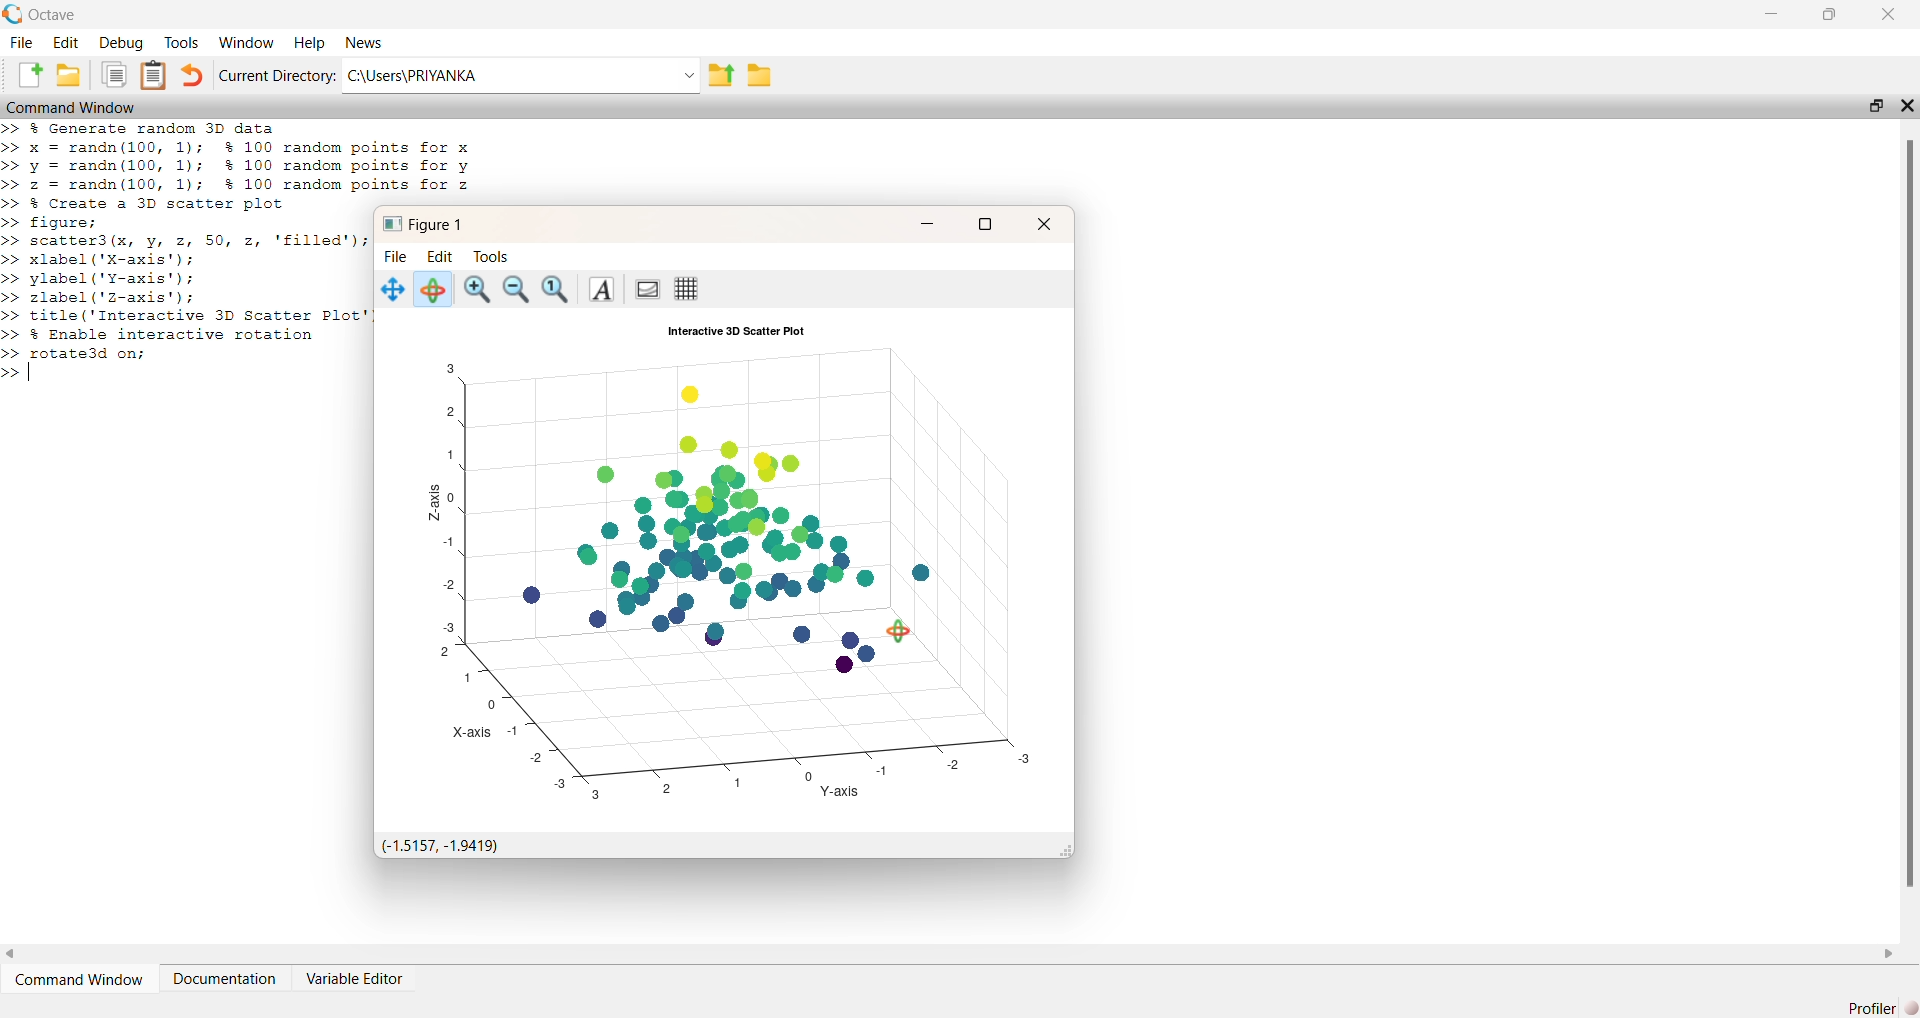  I want to click on scroll right, so click(1888, 954).